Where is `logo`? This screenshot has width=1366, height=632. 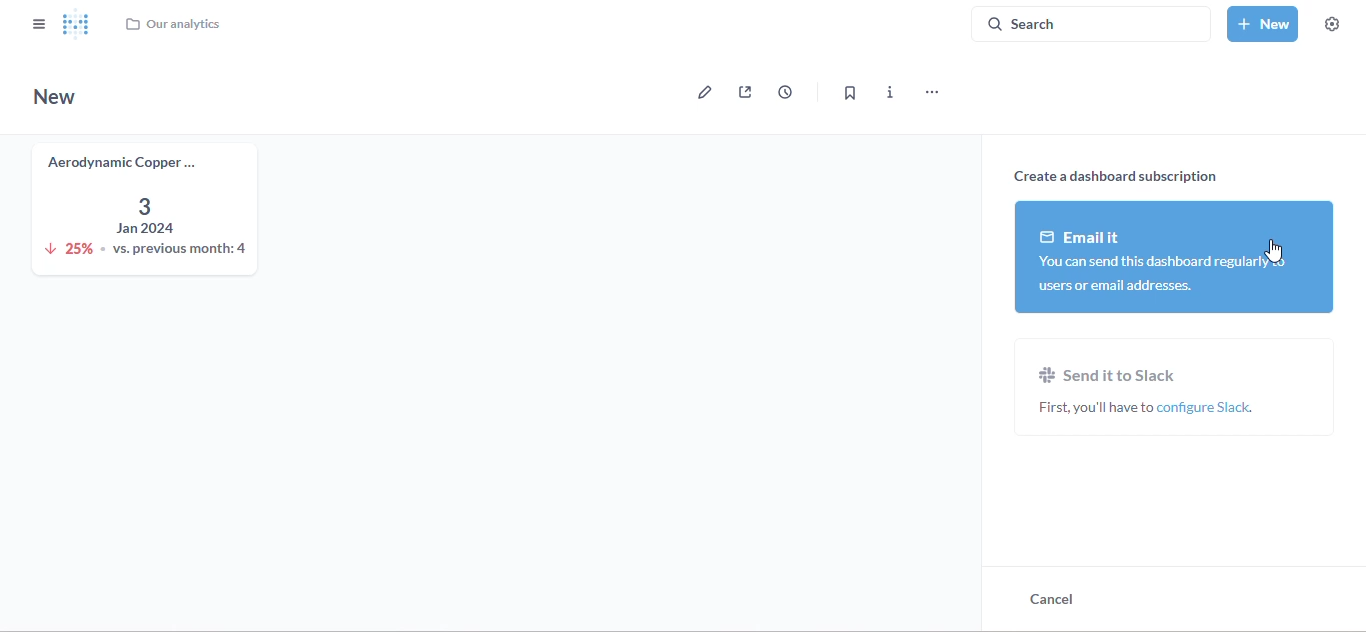
logo is located at coordinates (77, 23).